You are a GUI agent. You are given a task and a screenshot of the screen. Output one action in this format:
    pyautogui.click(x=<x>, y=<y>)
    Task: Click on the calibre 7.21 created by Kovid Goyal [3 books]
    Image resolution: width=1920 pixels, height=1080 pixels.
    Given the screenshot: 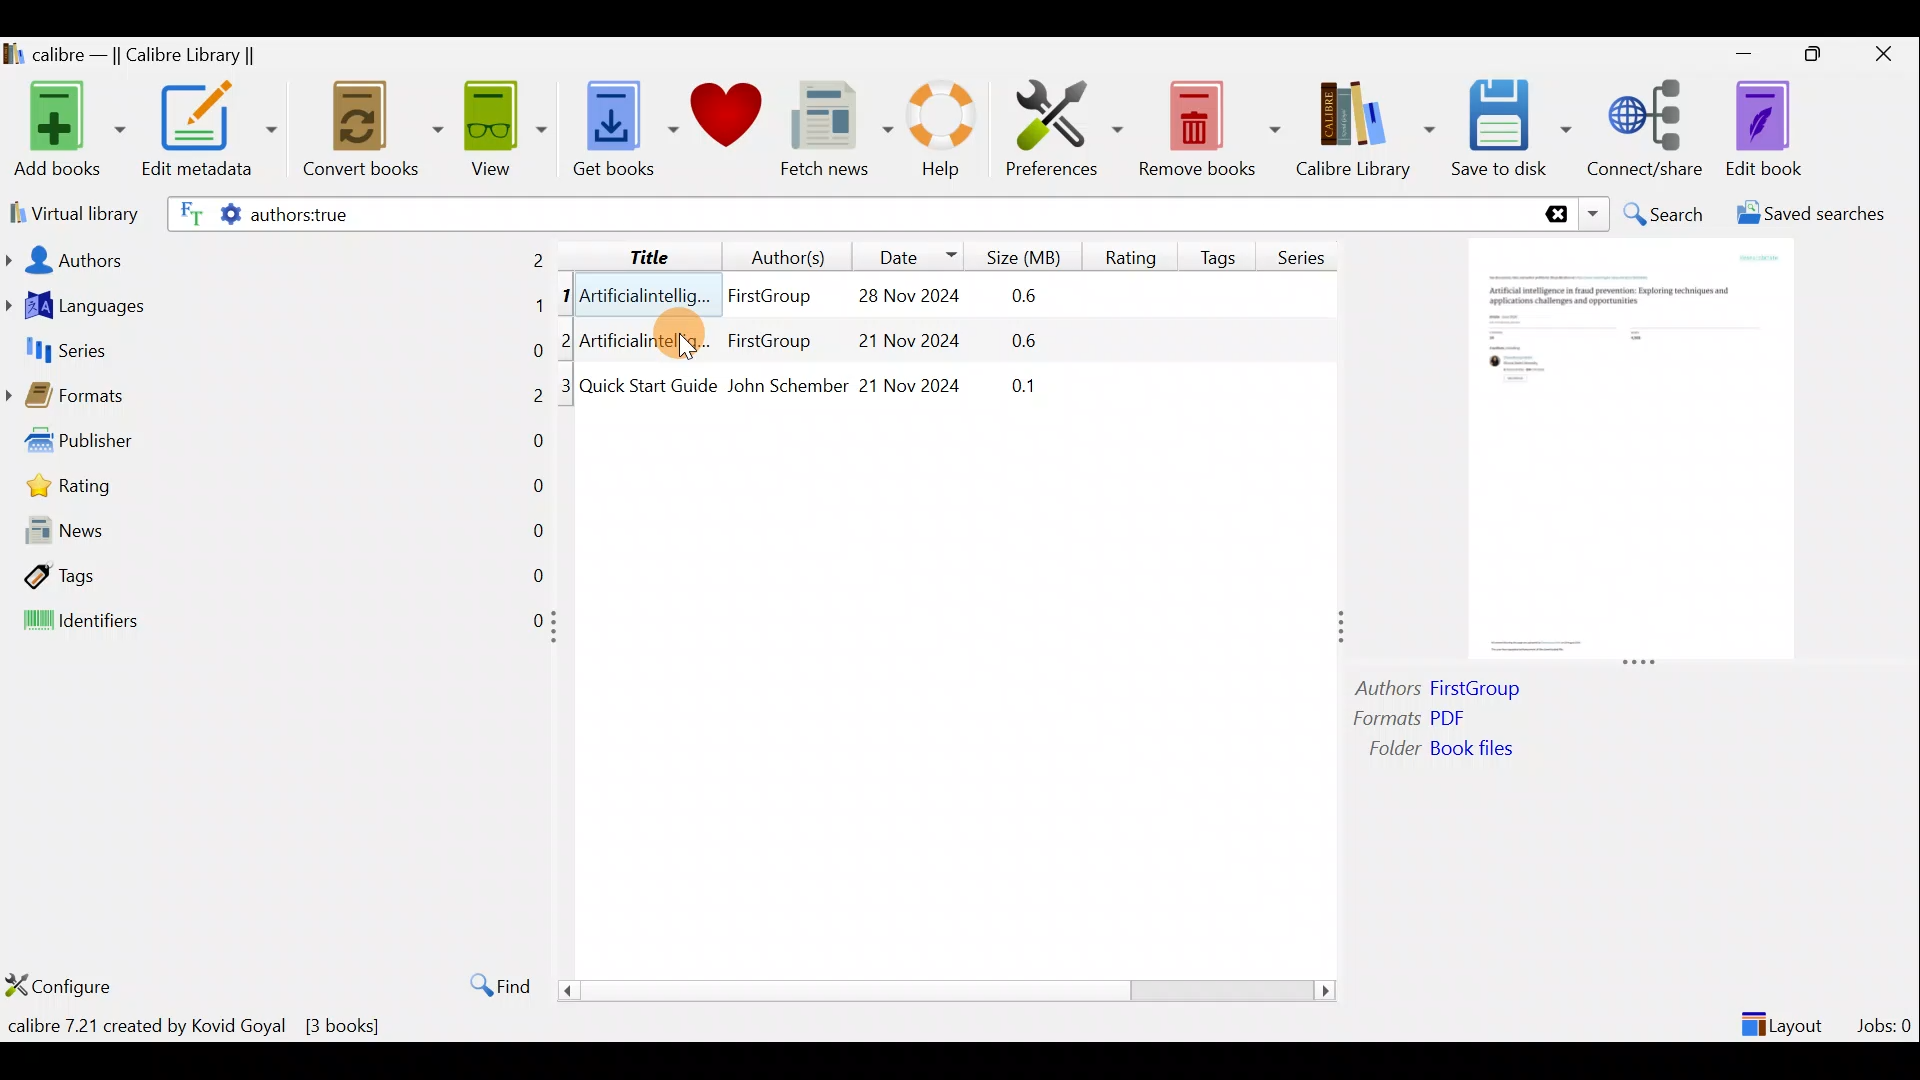 What is the action you would take?
    pyautogui.click(x=198, y=1026)
    